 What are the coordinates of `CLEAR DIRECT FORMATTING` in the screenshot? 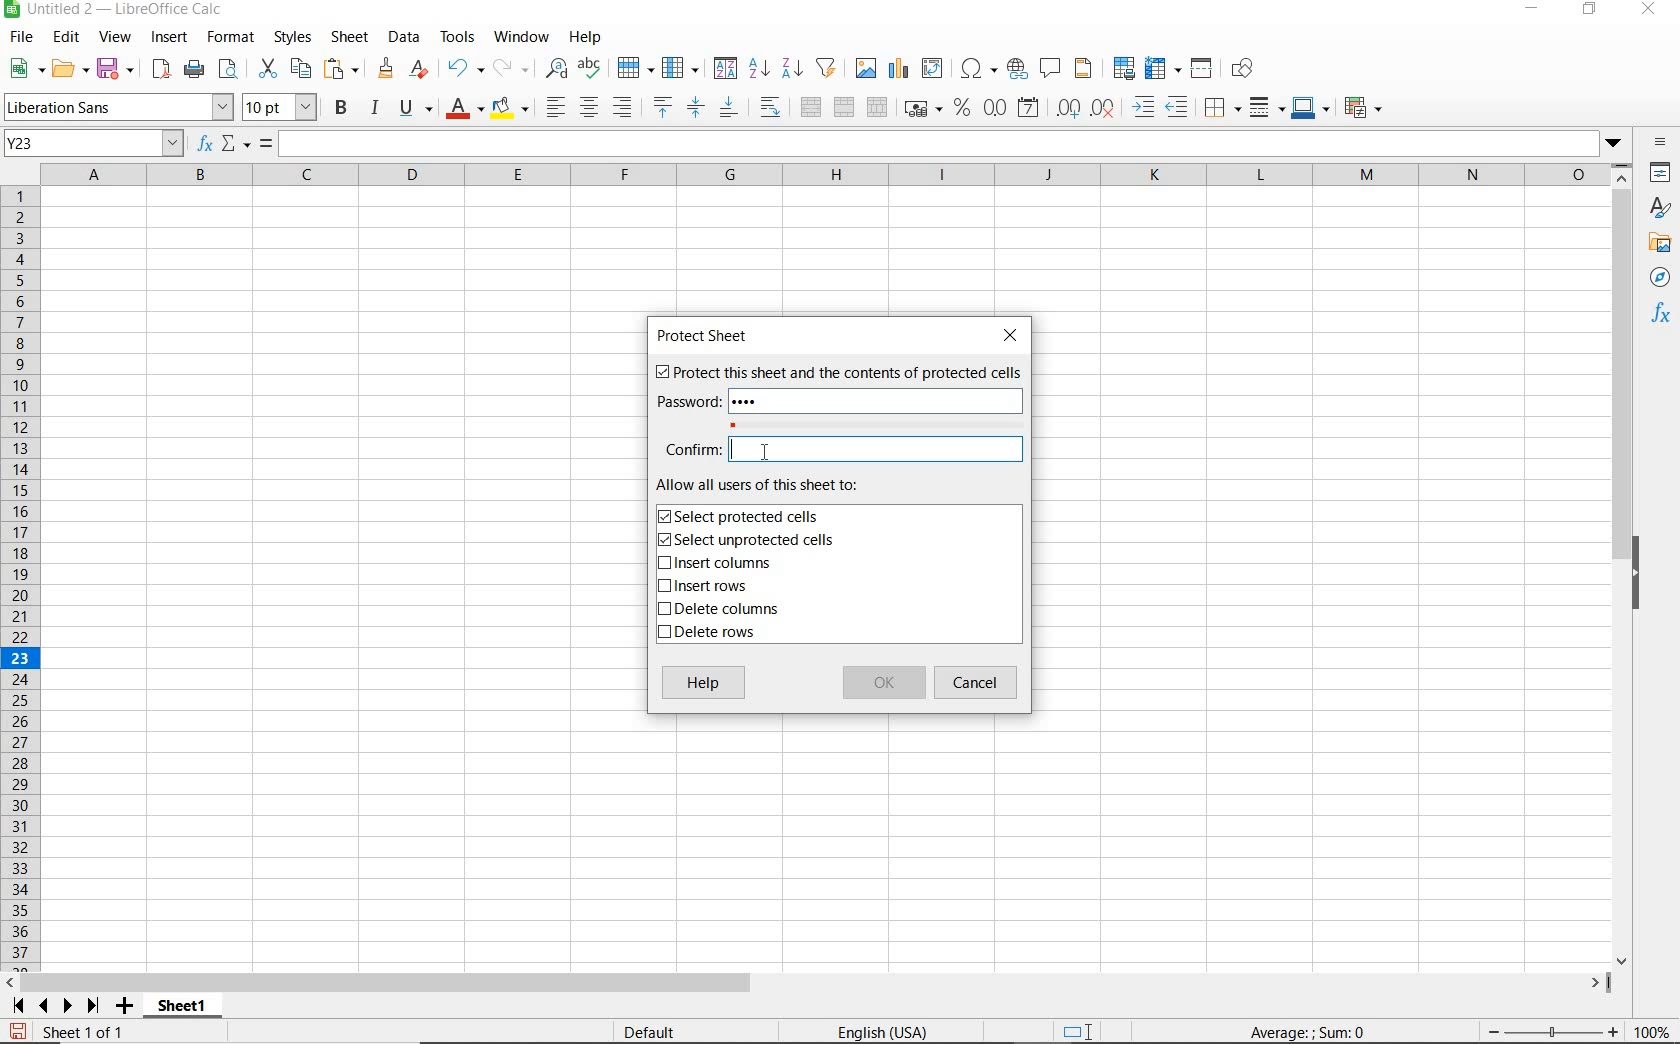 It's located at (417, 68).